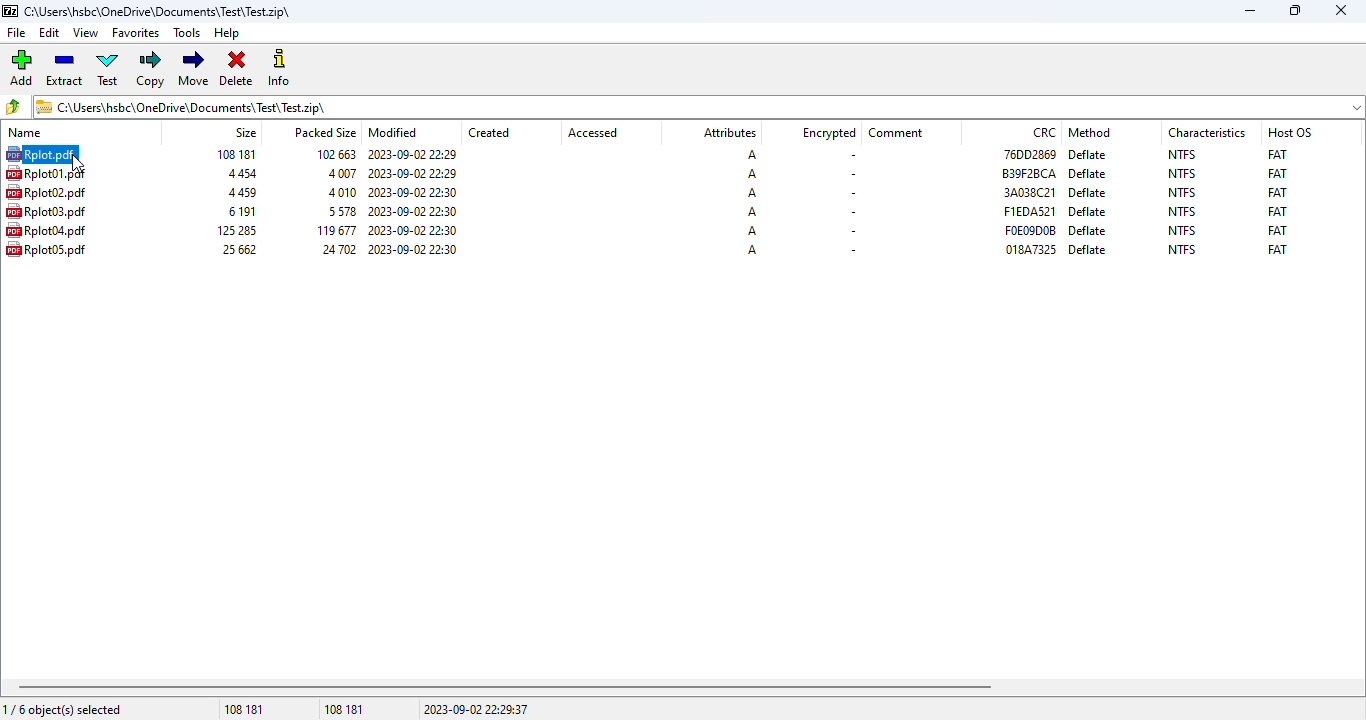 The height and width of the screenshot is (720, 1366). Describe the element at coordinates (728, 133) in the screenshot. I see `attributes` at that location.